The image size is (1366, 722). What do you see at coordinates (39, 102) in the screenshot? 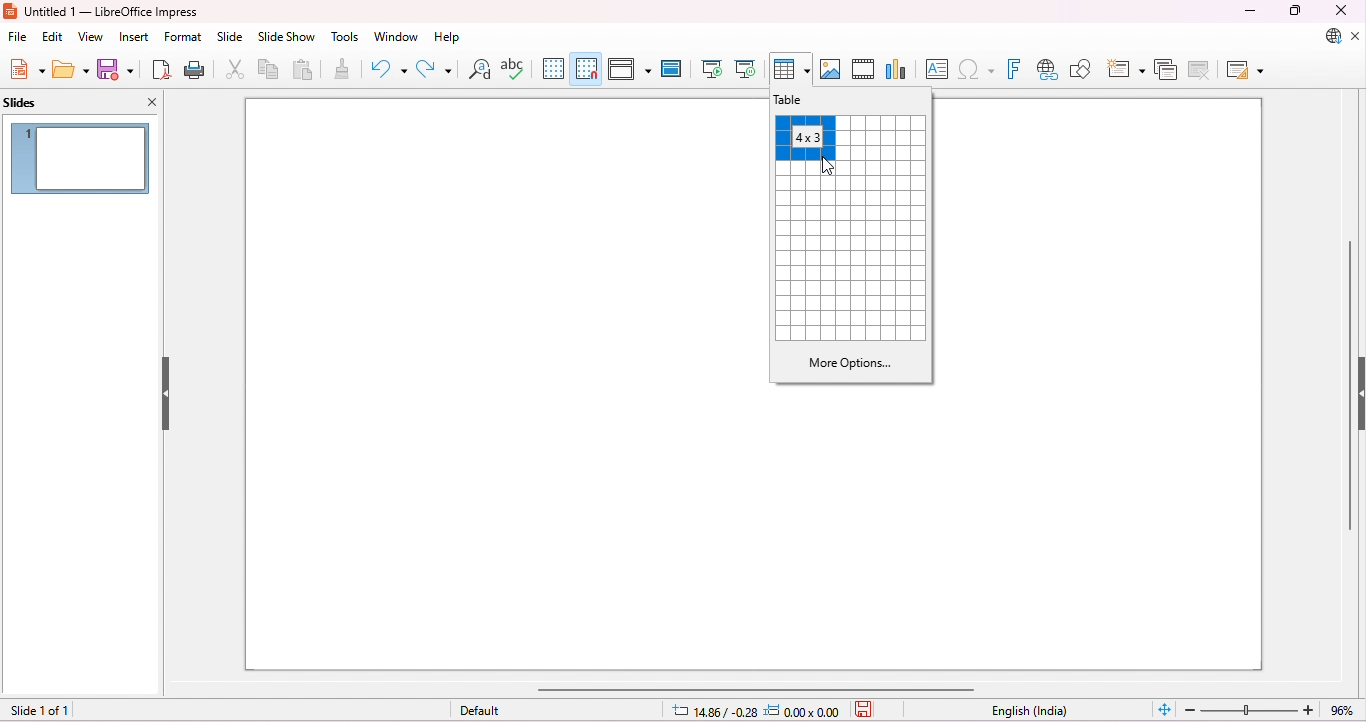
I see `slides` at bounding box center [39, 102].